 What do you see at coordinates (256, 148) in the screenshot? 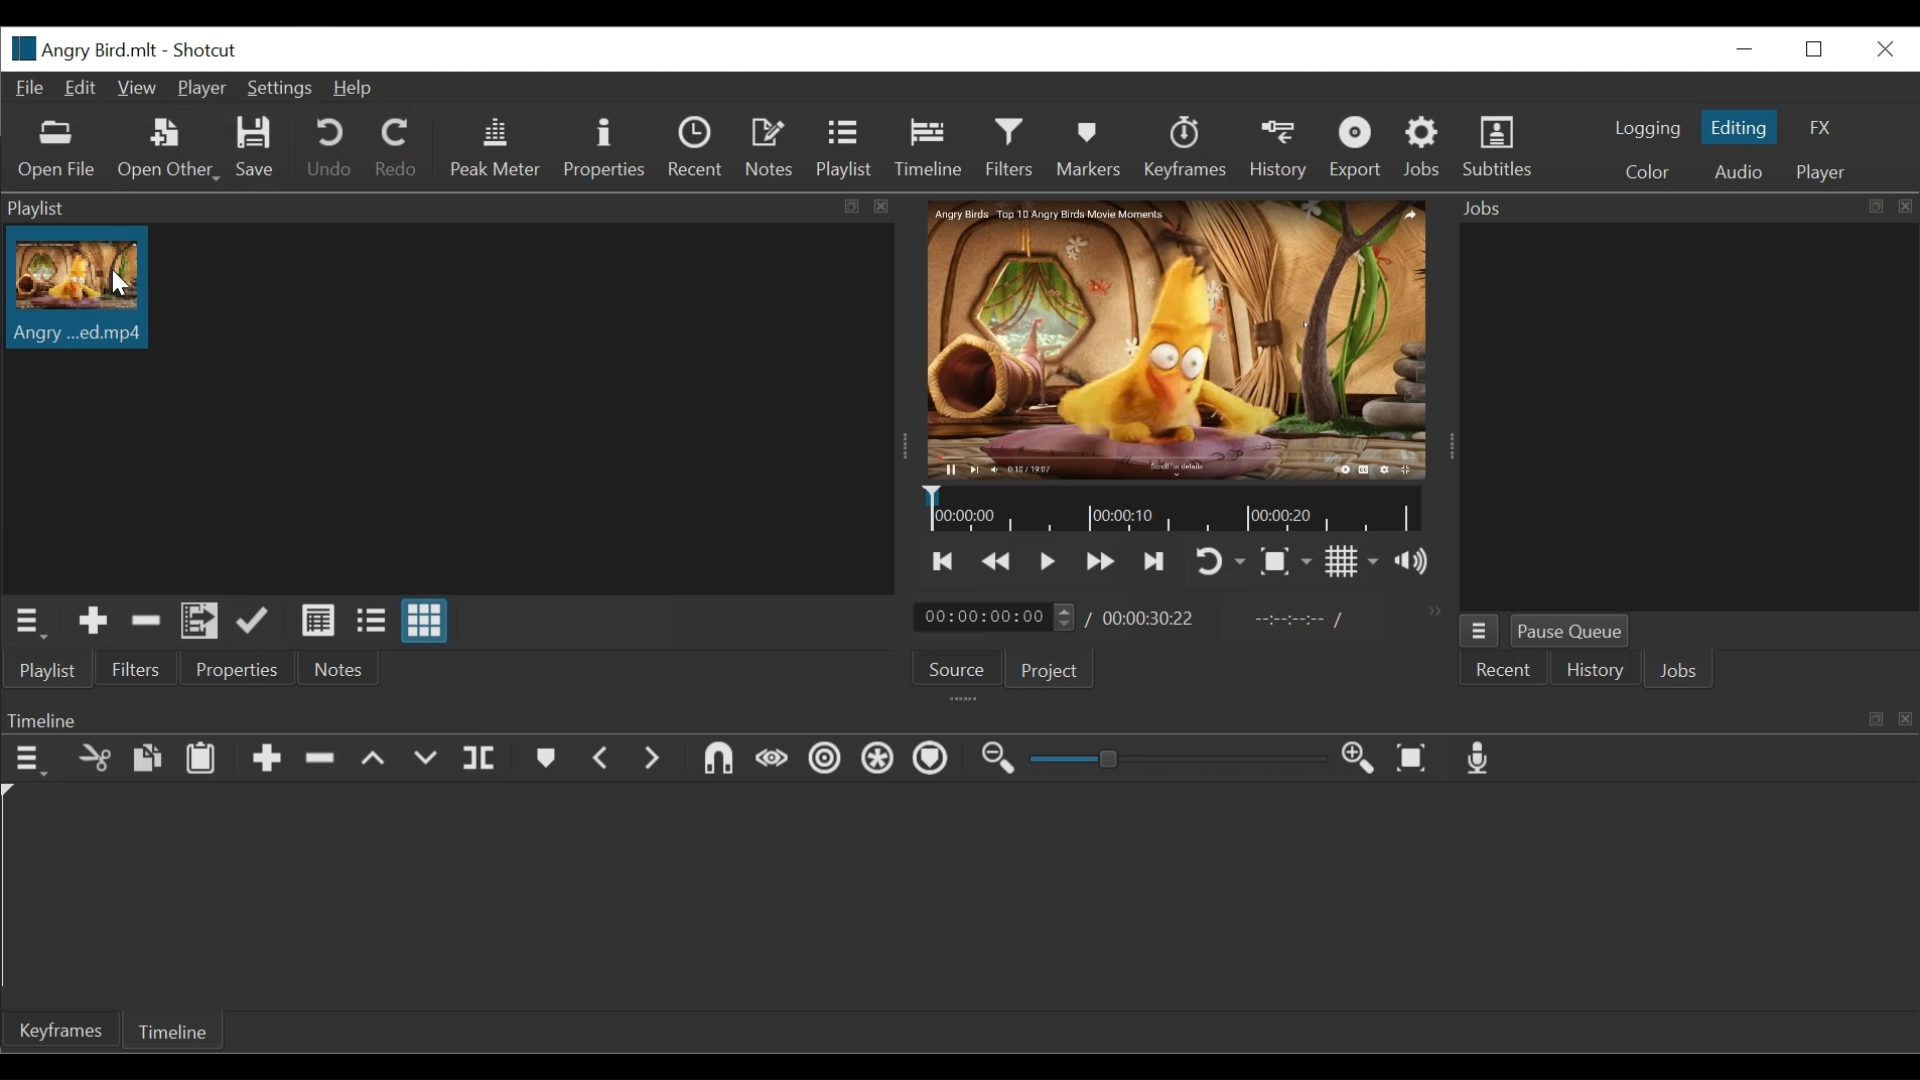
I see `Save` at bounding box center [256, 148].